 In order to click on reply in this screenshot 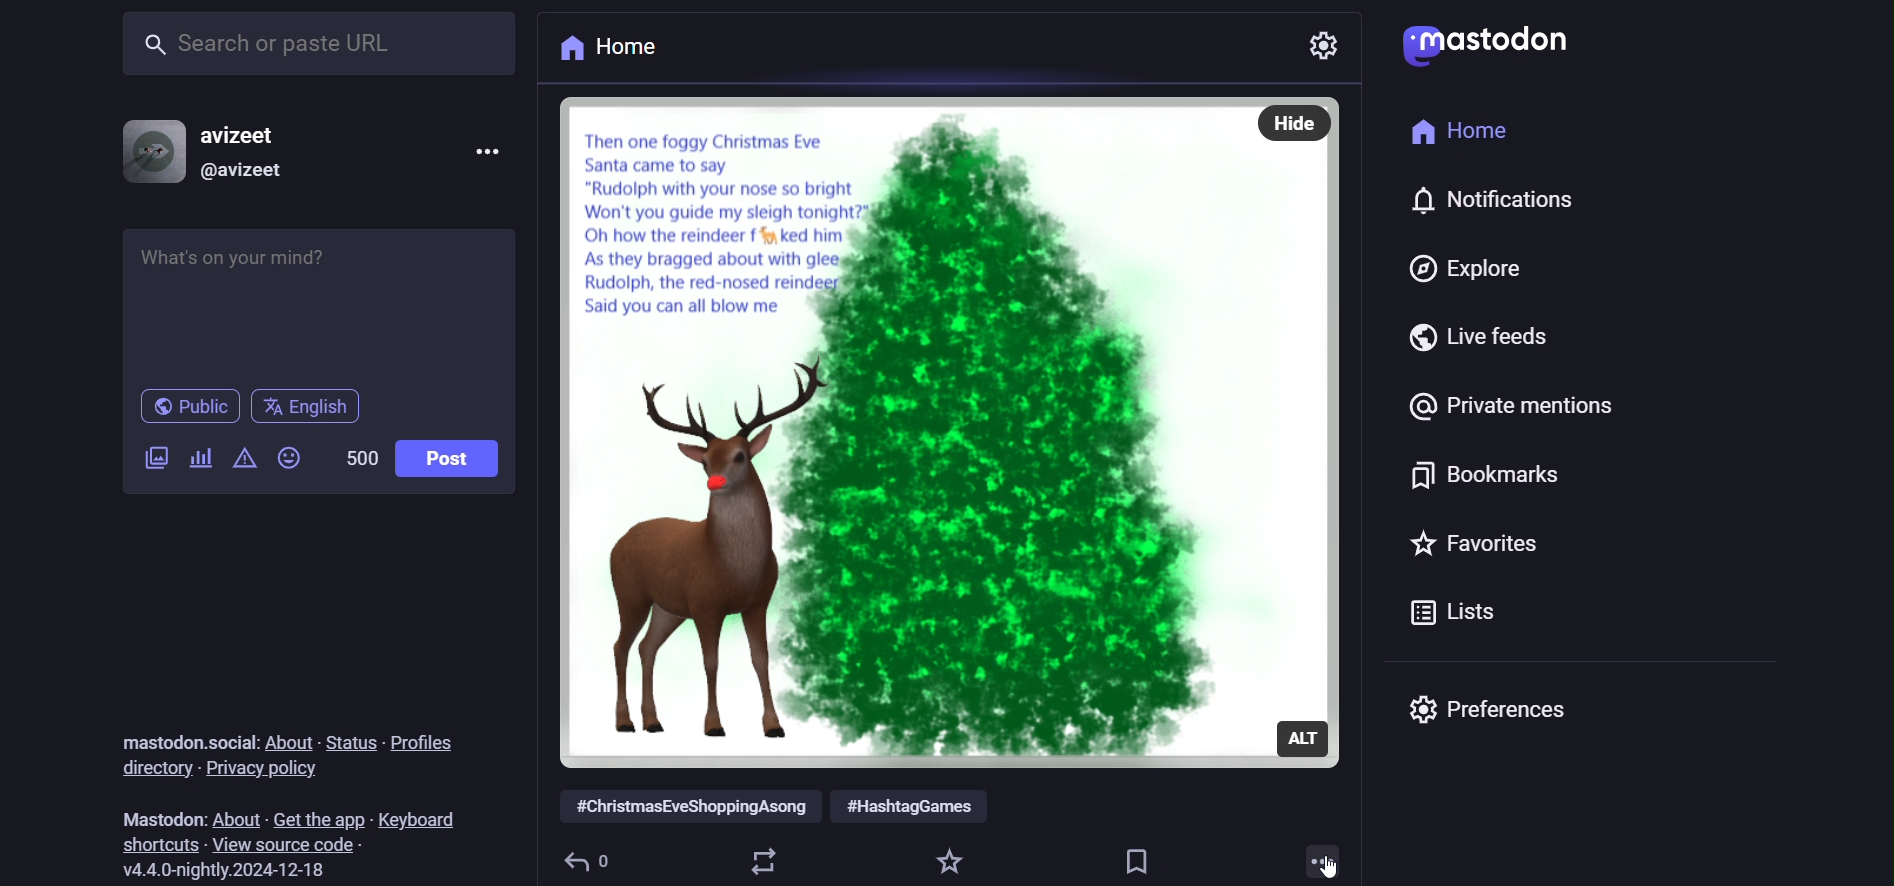, I will do `click(586, 861)`.